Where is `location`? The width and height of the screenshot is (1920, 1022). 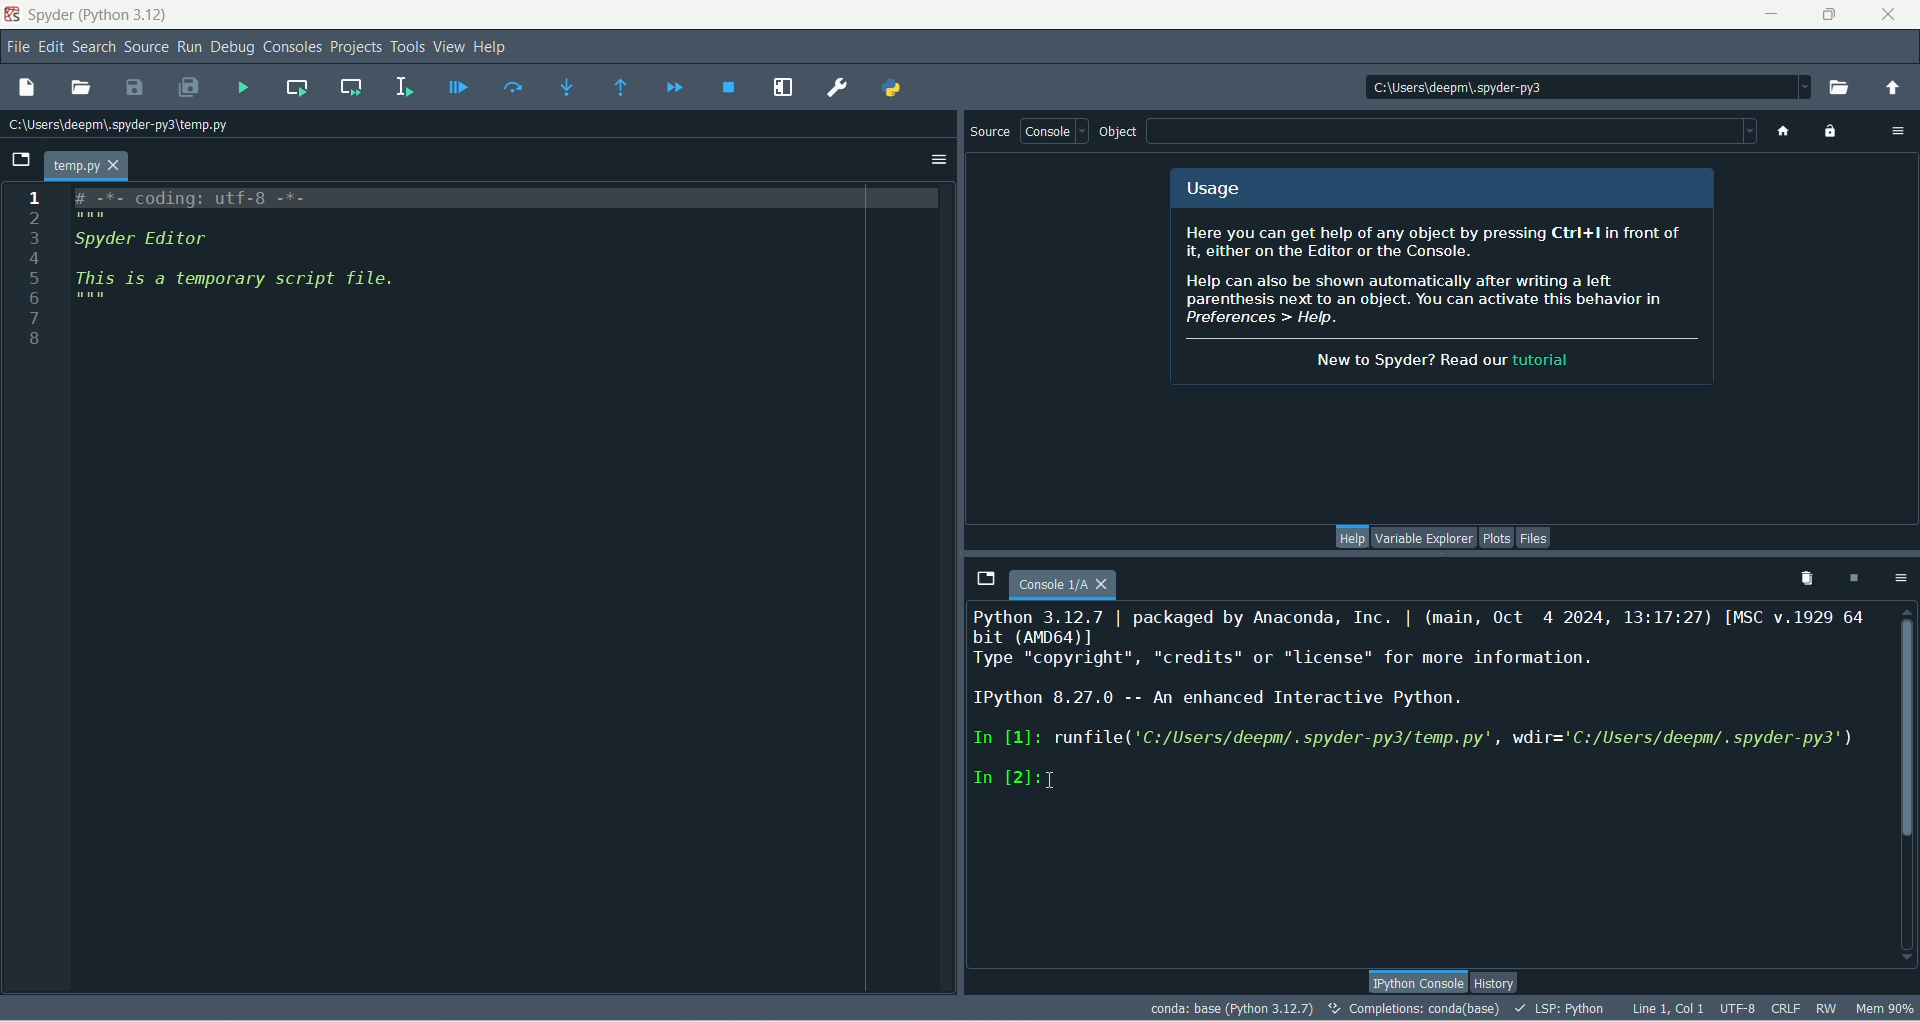 location is located at coordinates (1575, 85).